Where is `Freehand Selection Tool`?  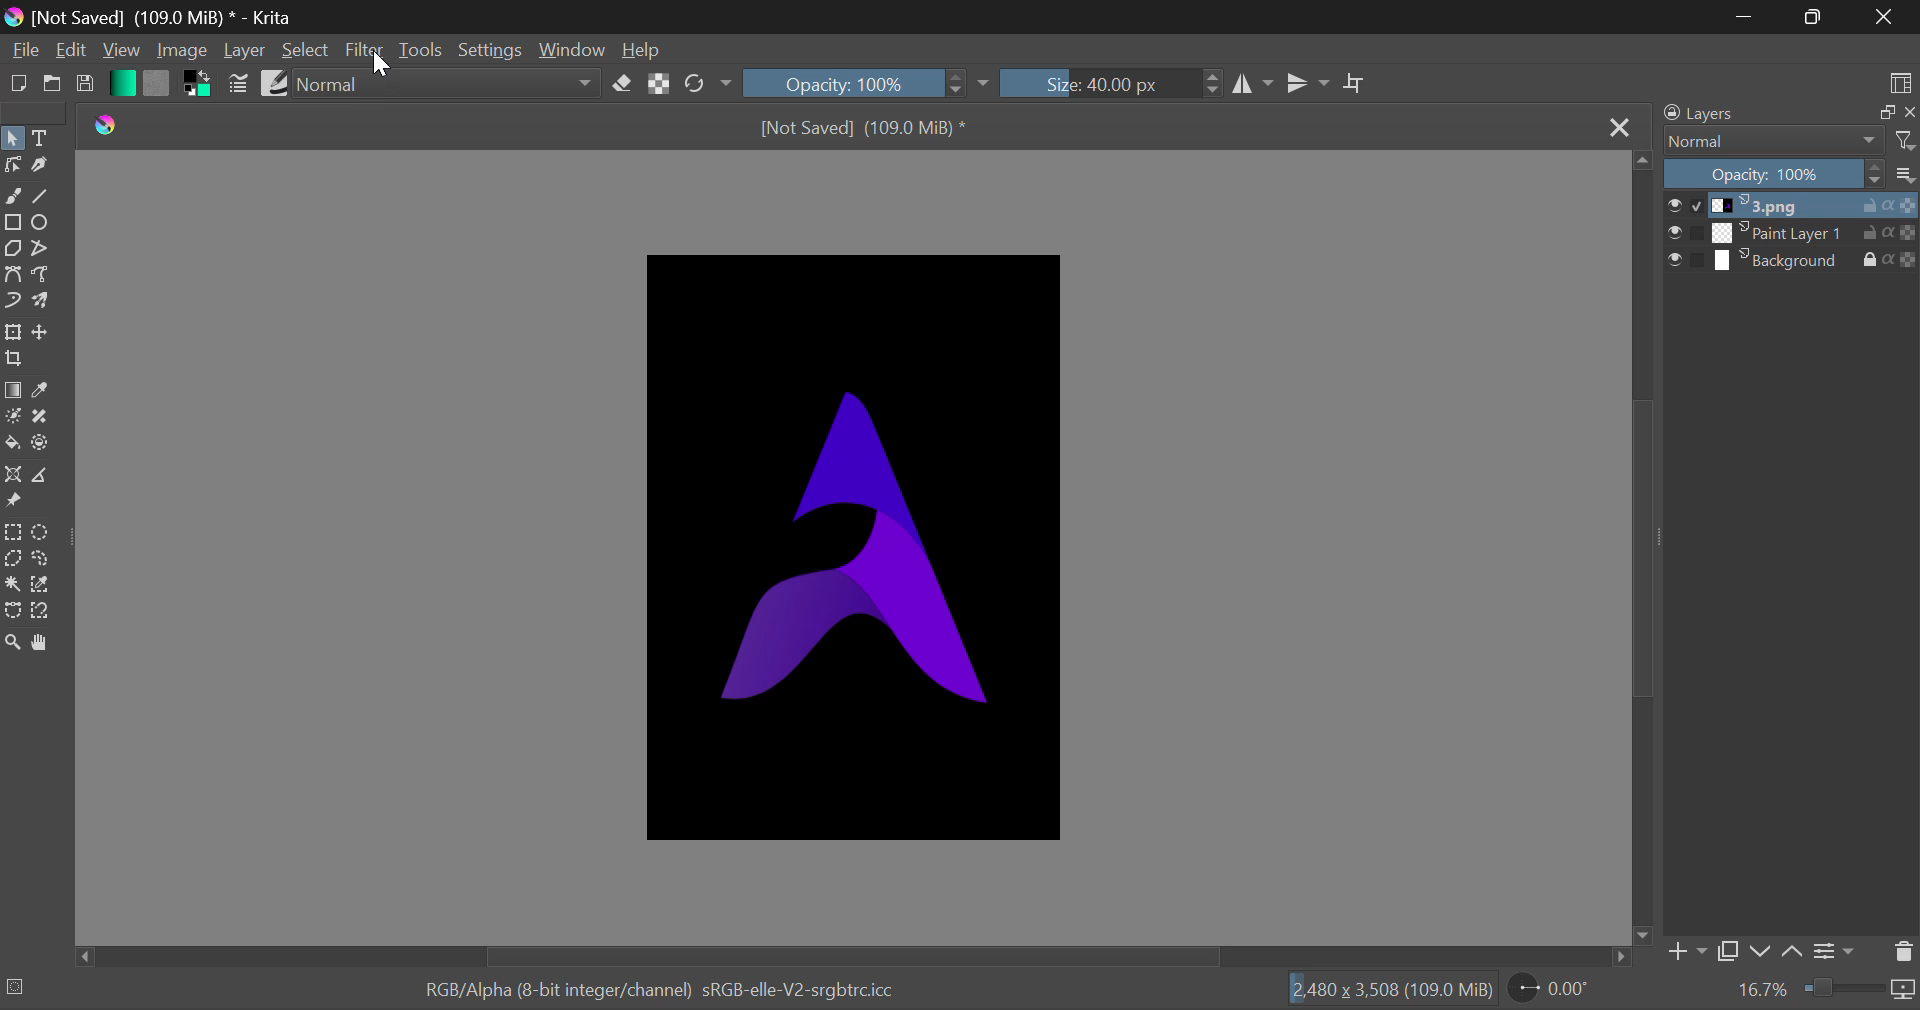 Freehand Selection Tool is located at coordinates (41, 560).